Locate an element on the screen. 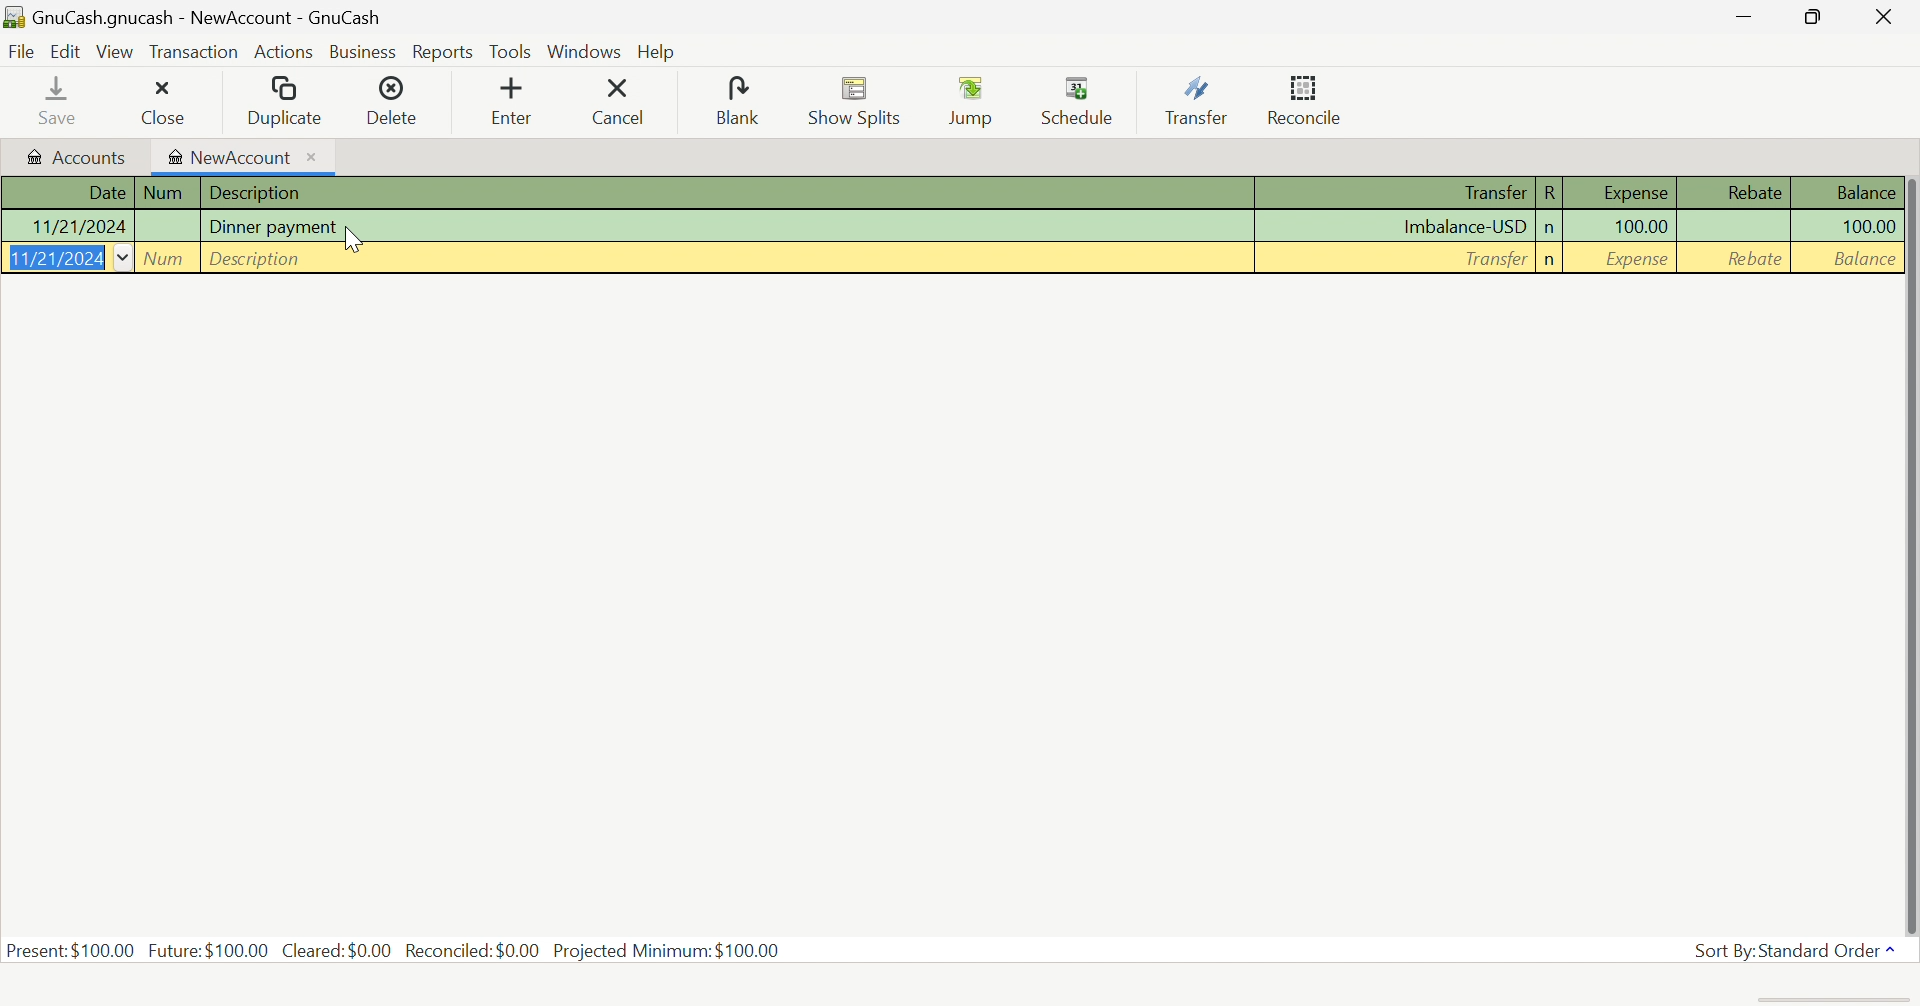  Cursor is located at coordinates (356, 240).